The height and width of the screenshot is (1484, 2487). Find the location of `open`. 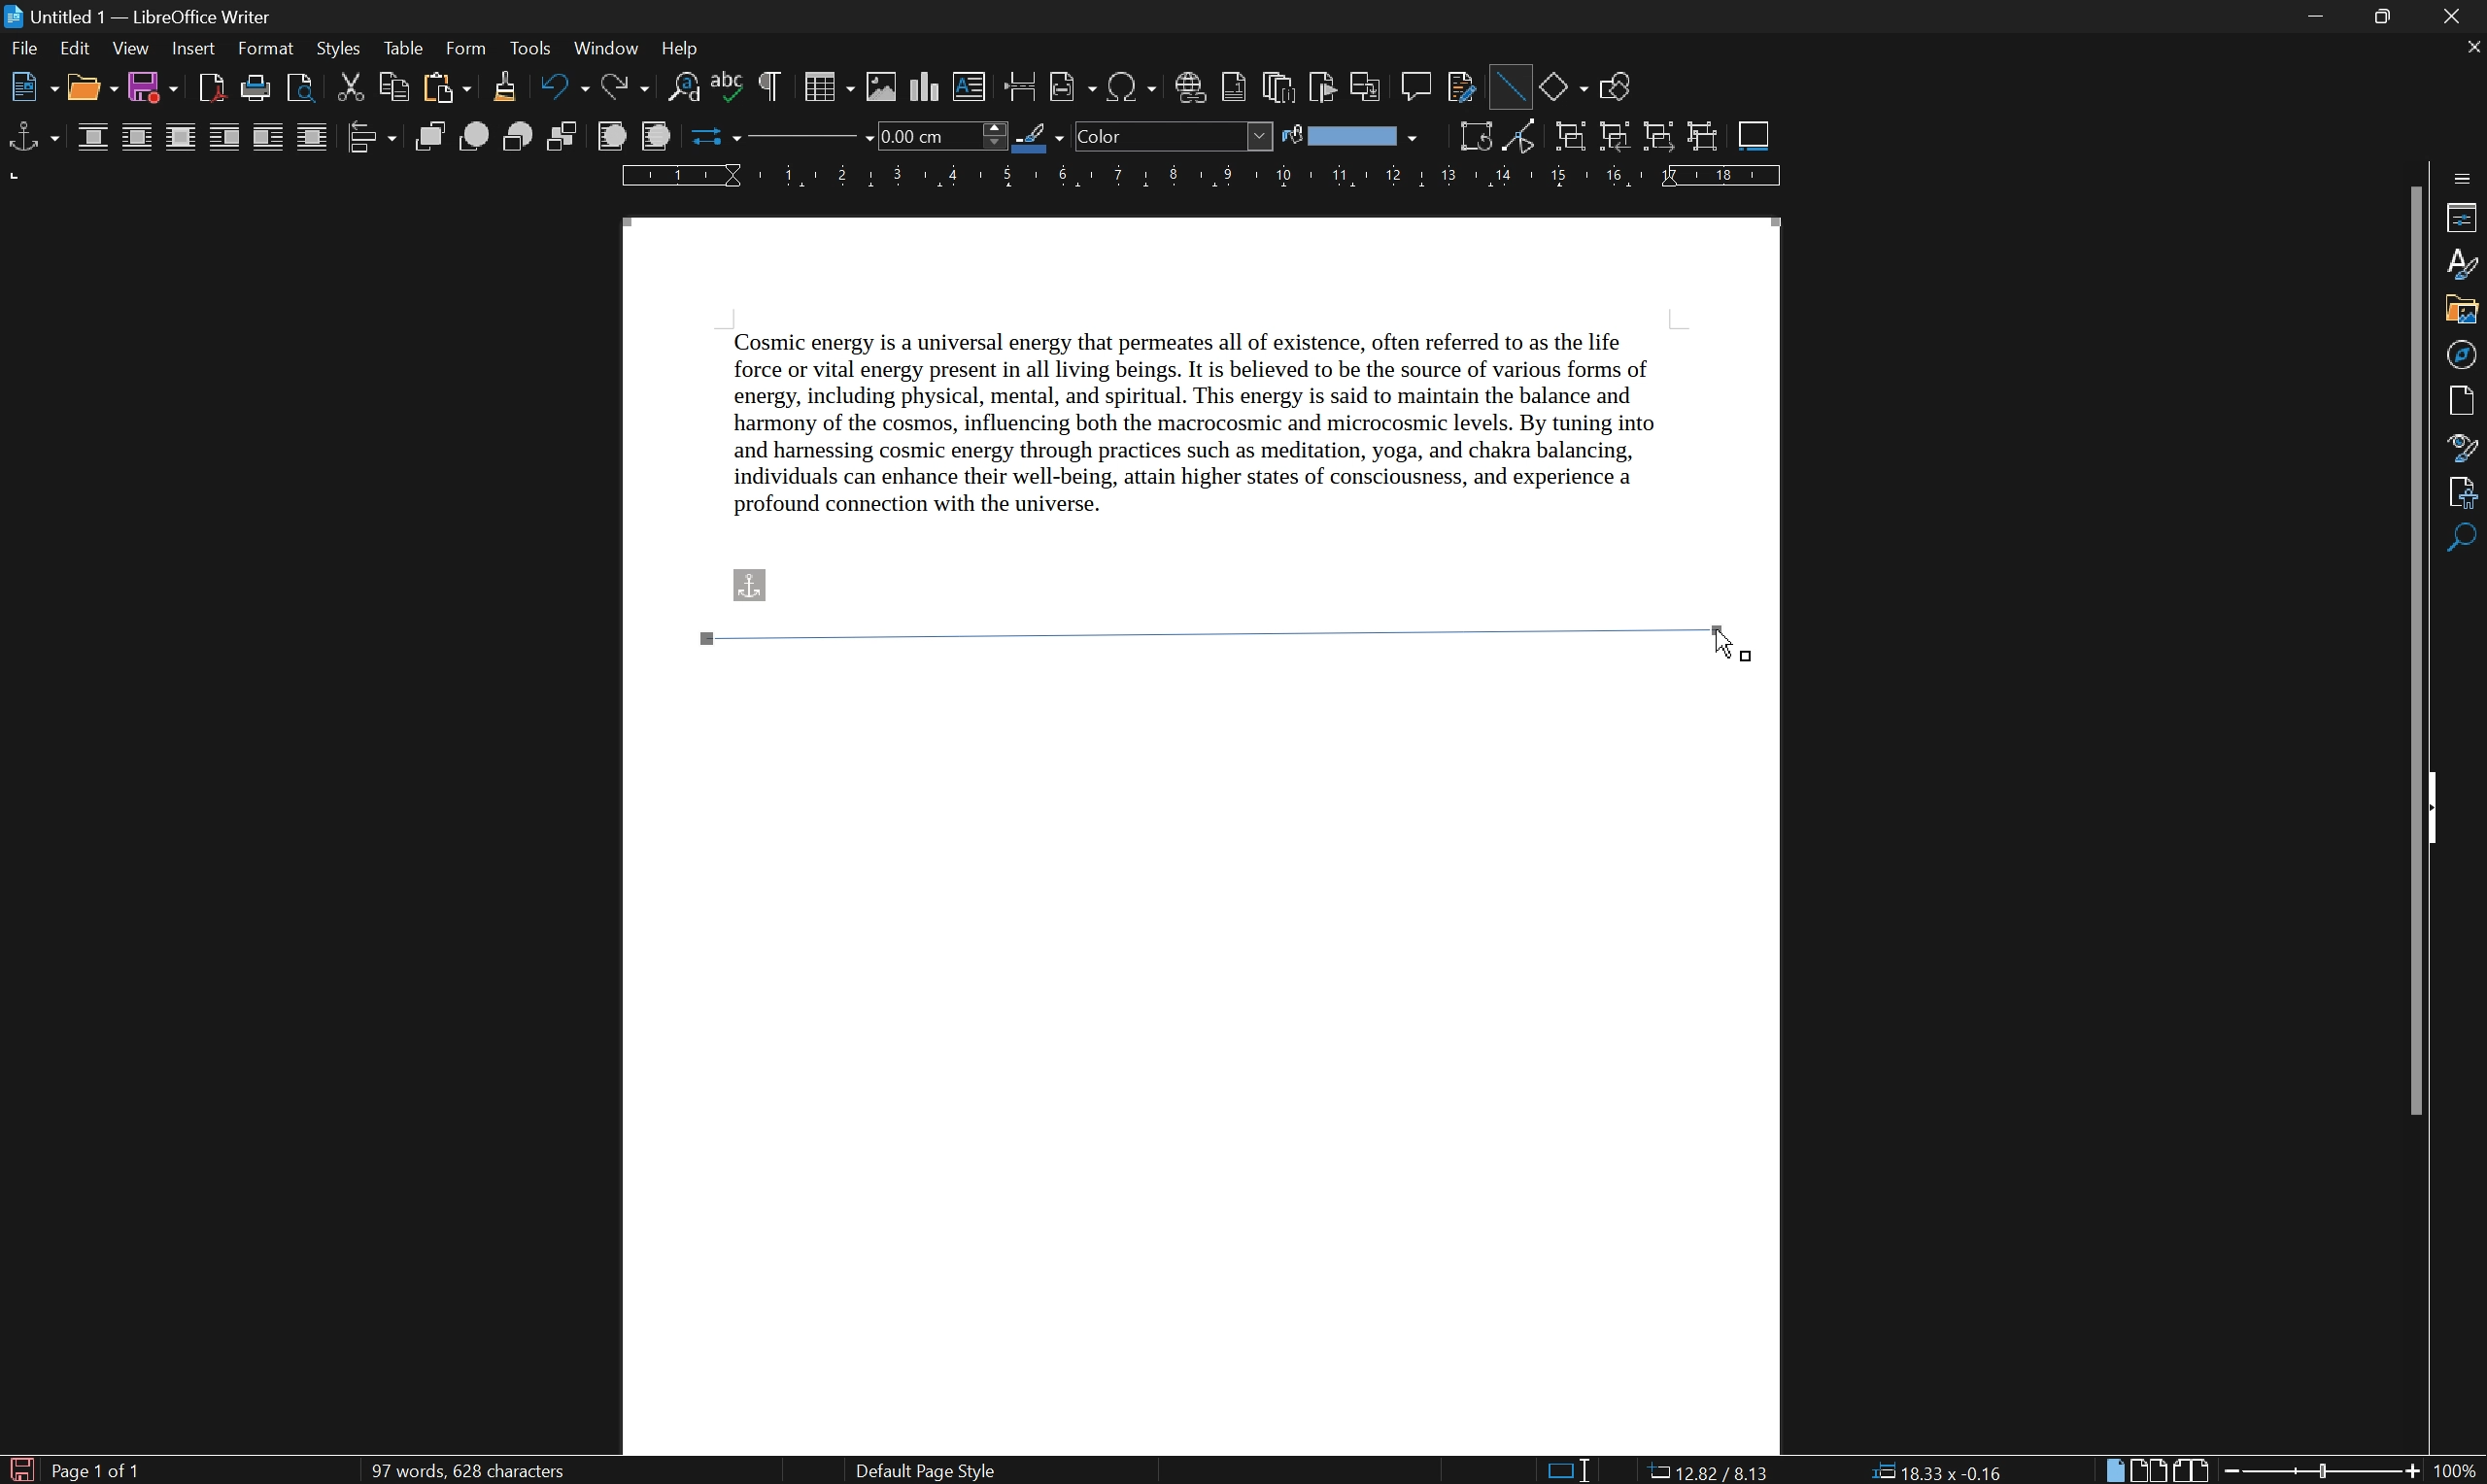

open is located at coordinates (93, 89).